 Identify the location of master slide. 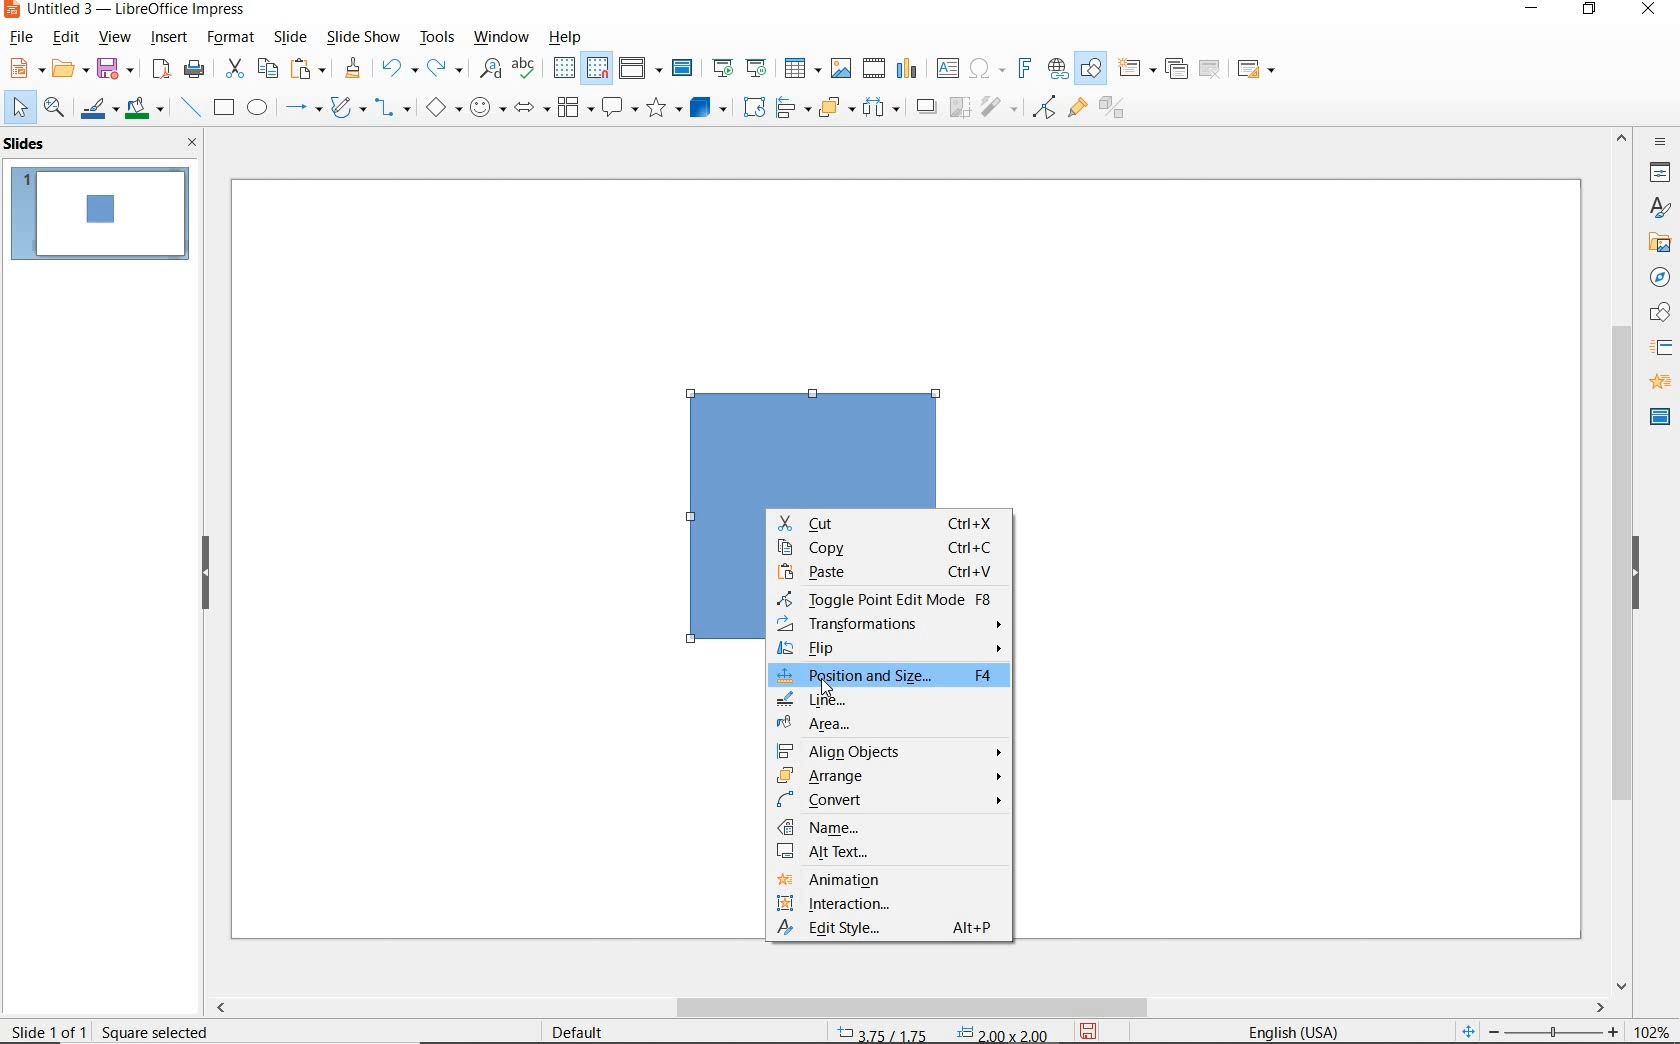
(687, 67).